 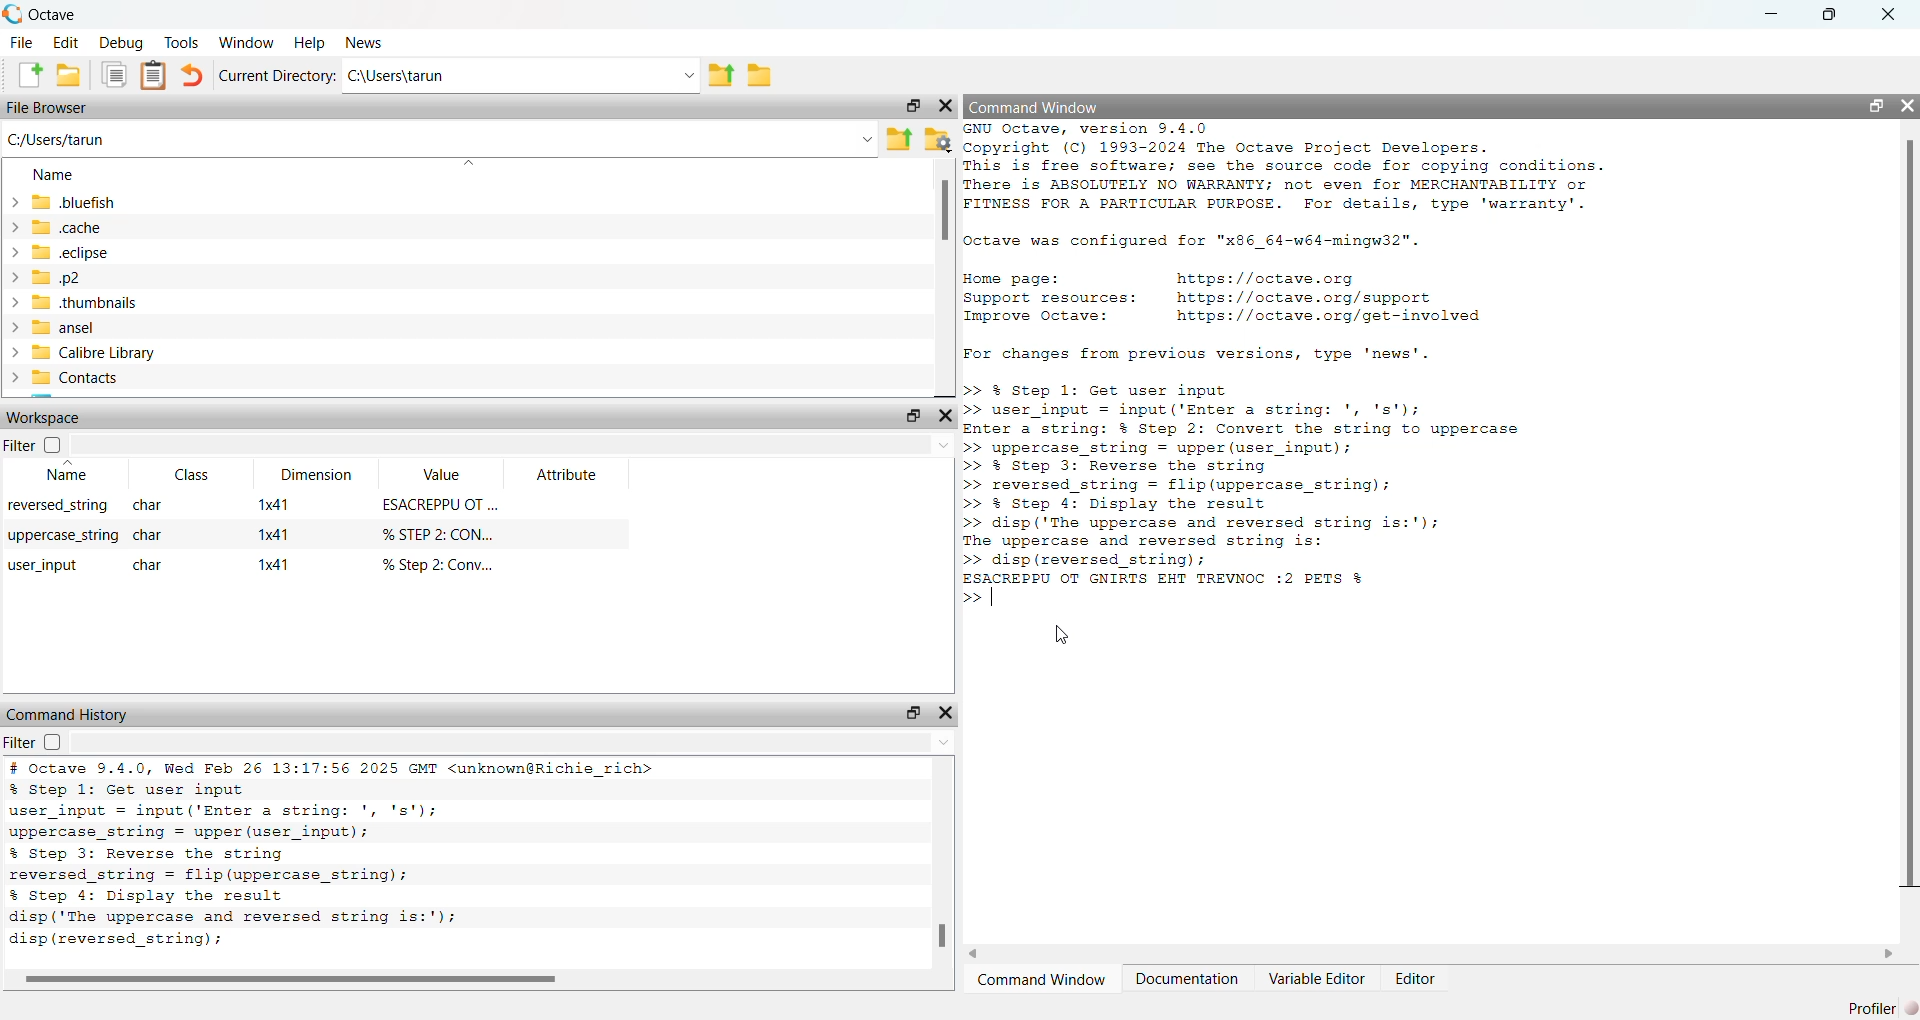 I want to click on .p2, so click(x=112, y=280).